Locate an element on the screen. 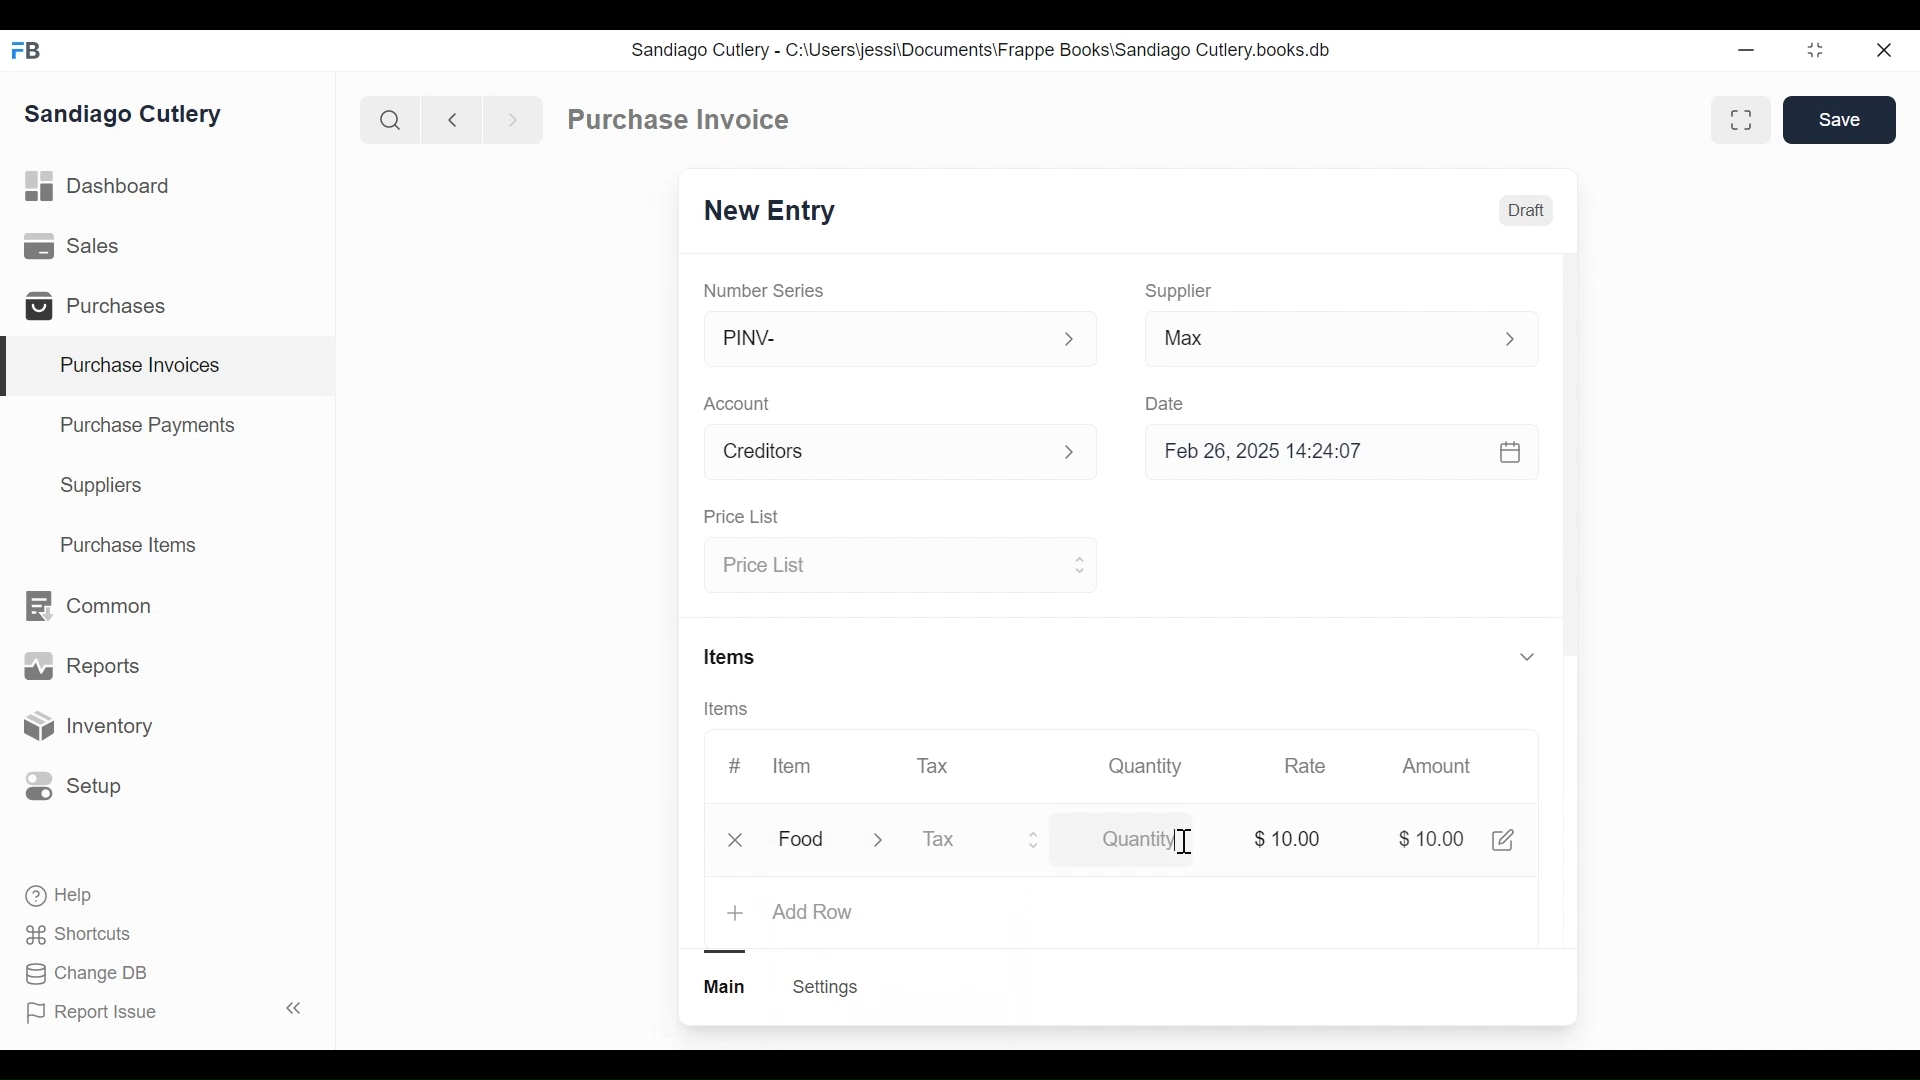  Feb 26, 2025 14:24:07 is located at coordinates (1330, 452).